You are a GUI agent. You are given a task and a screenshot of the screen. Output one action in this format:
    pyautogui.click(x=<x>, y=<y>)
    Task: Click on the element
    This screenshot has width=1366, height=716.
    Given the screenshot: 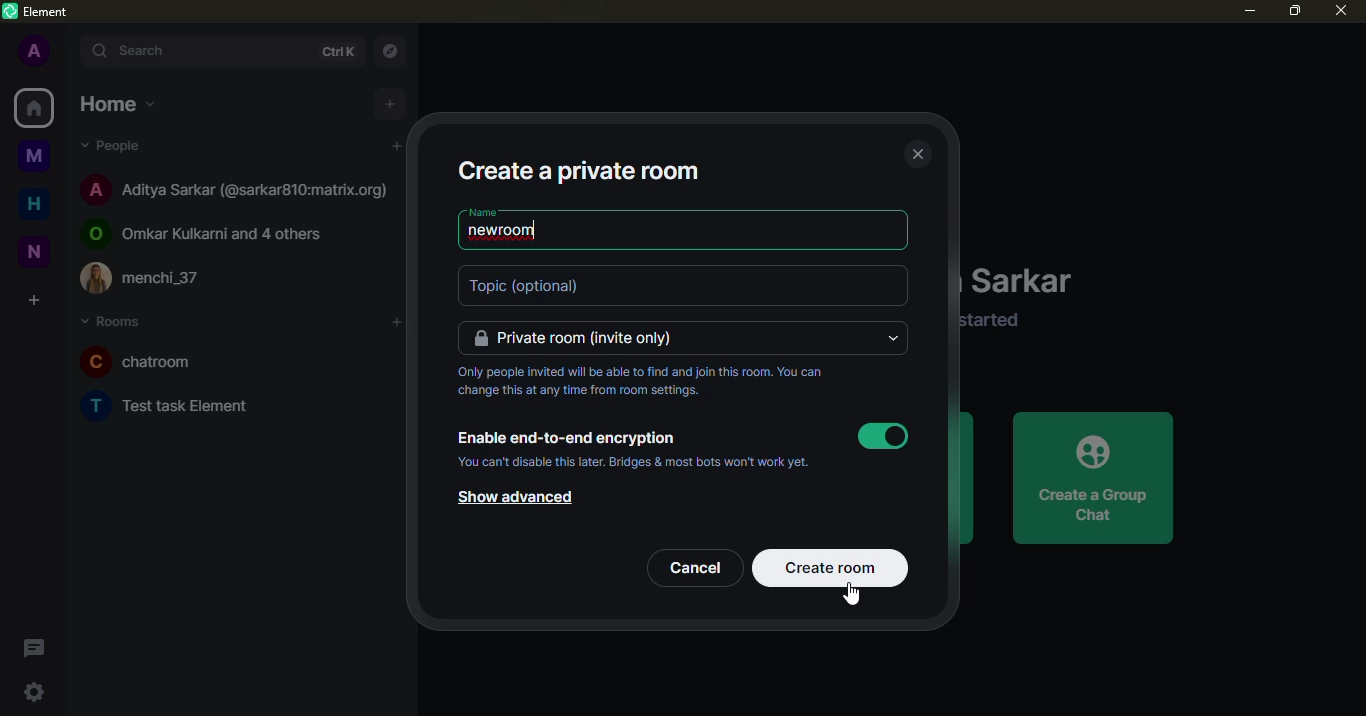 What is the action you would take?
    pyautogui.click(x=38, y=12)
    